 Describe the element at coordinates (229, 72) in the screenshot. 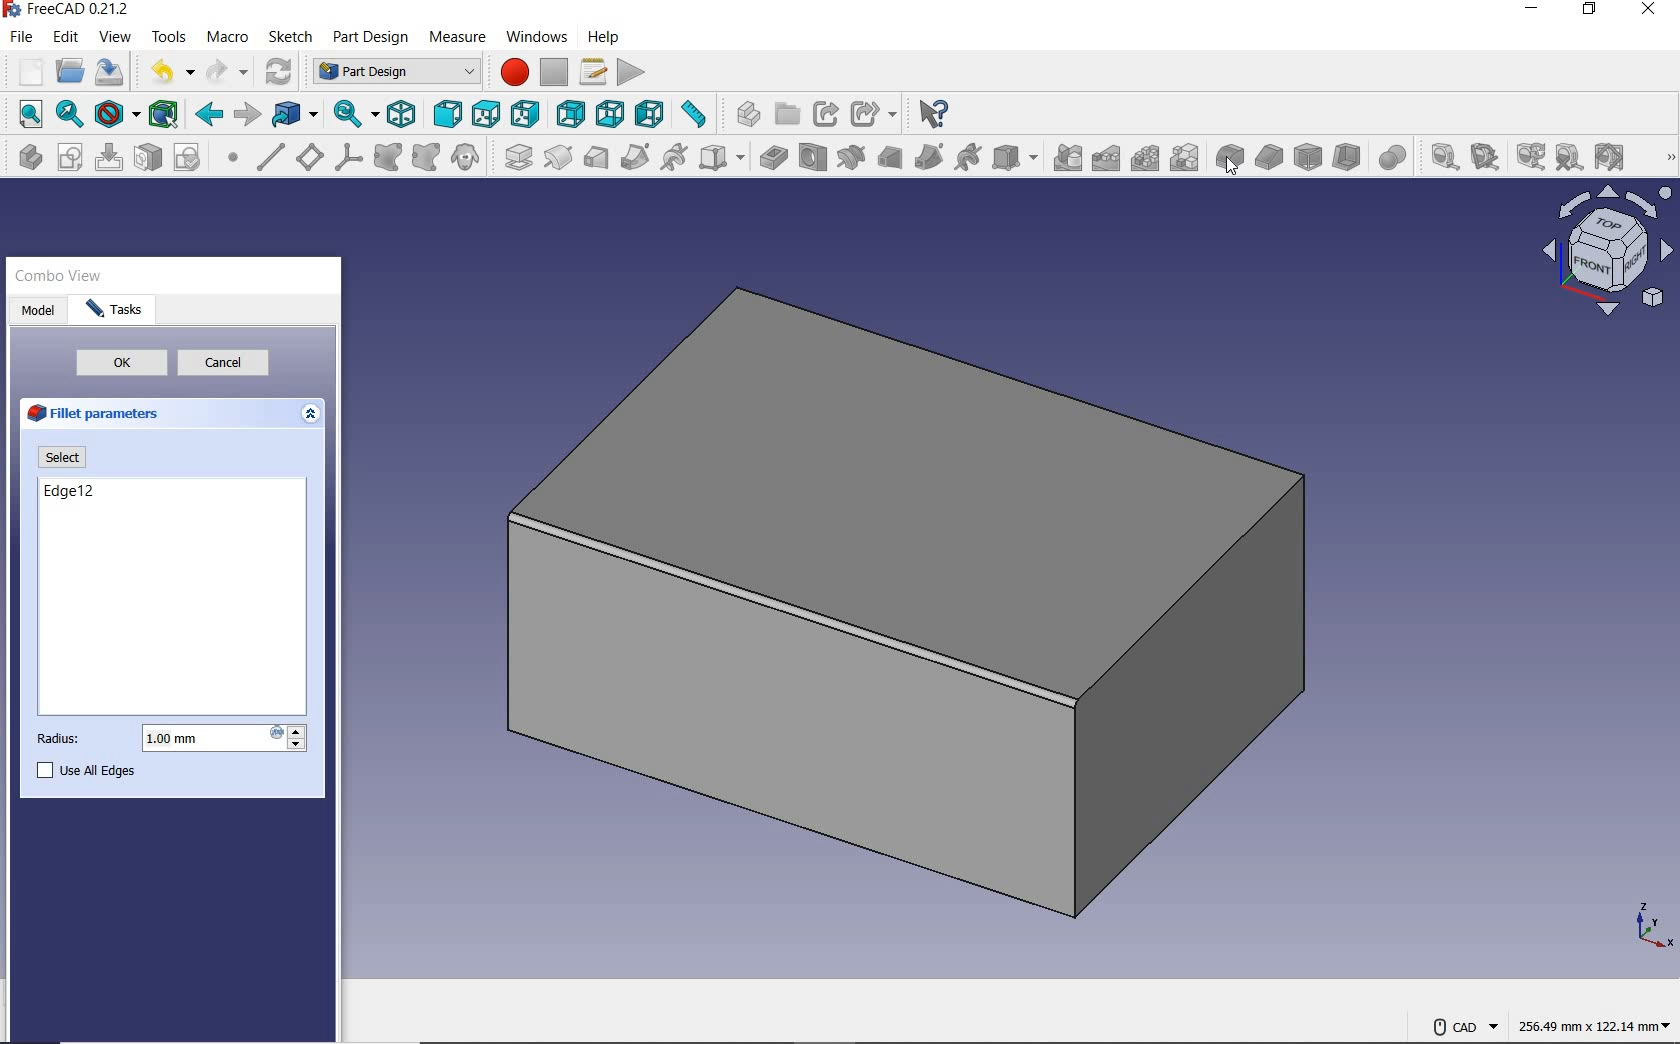

I see `redo` at that location.